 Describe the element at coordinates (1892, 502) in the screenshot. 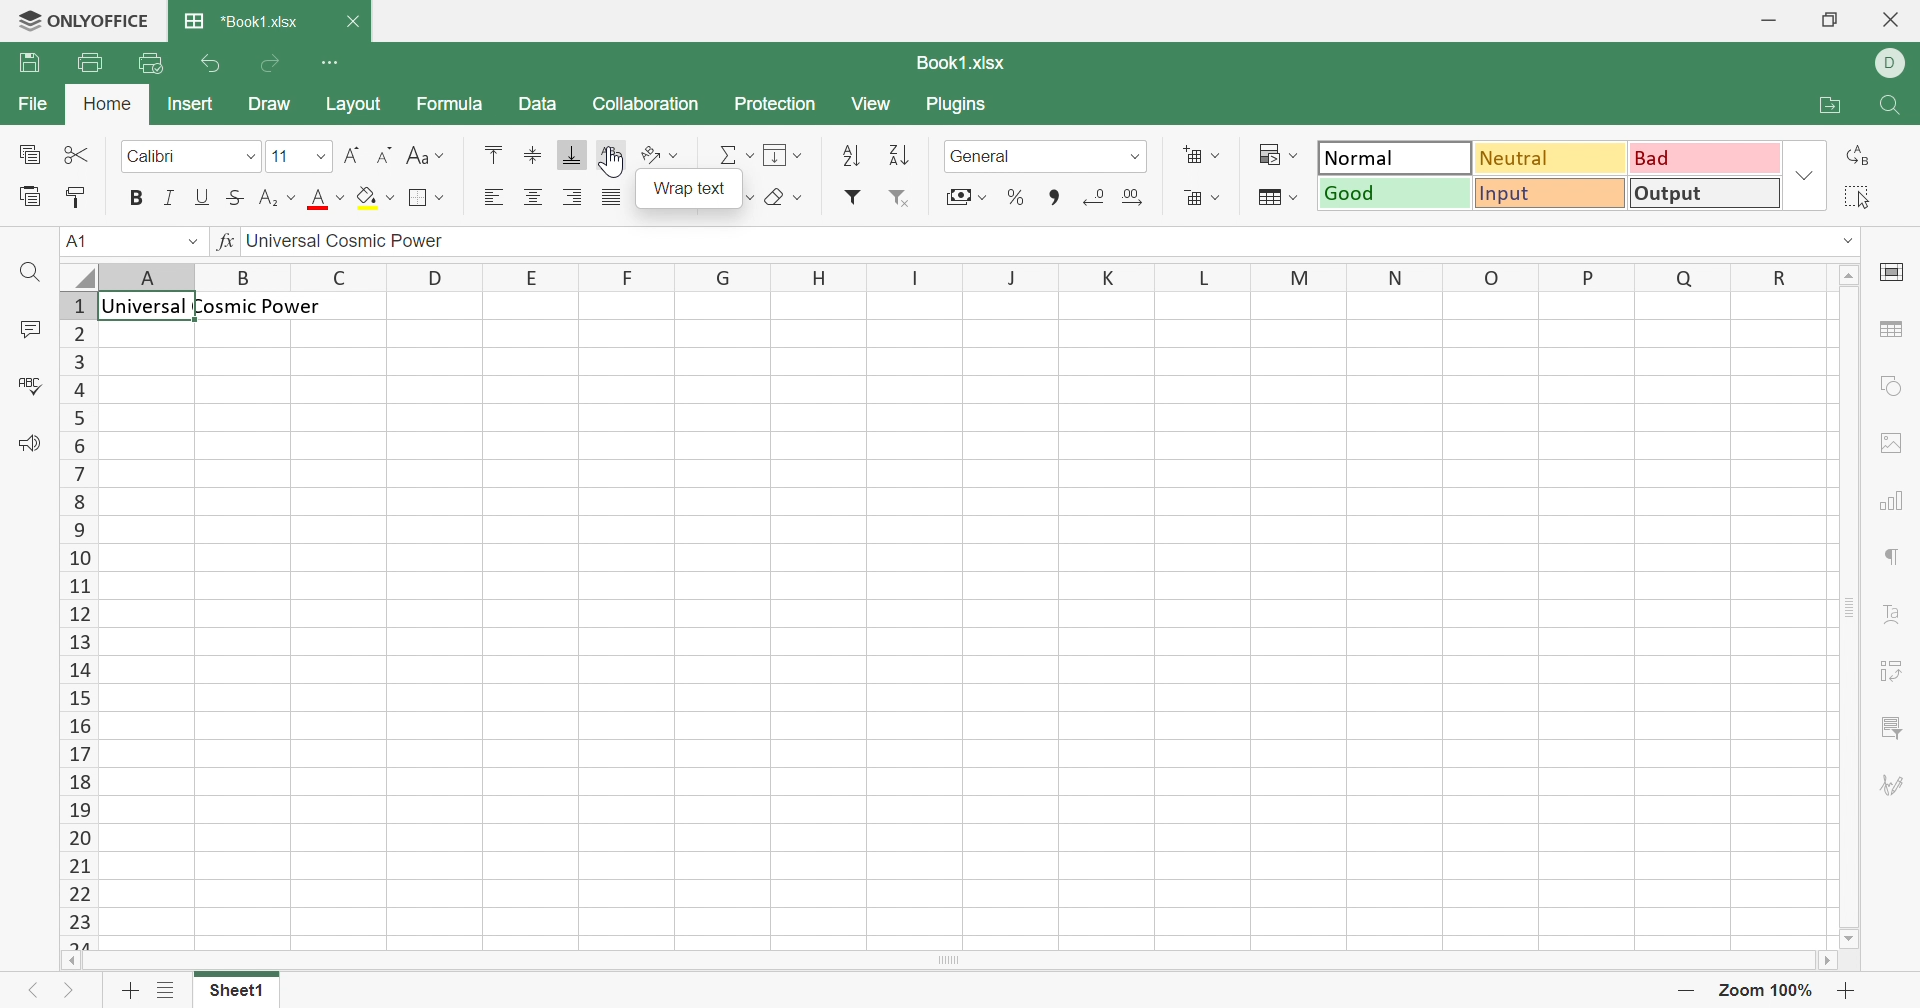

I see `chart settings` at that location.